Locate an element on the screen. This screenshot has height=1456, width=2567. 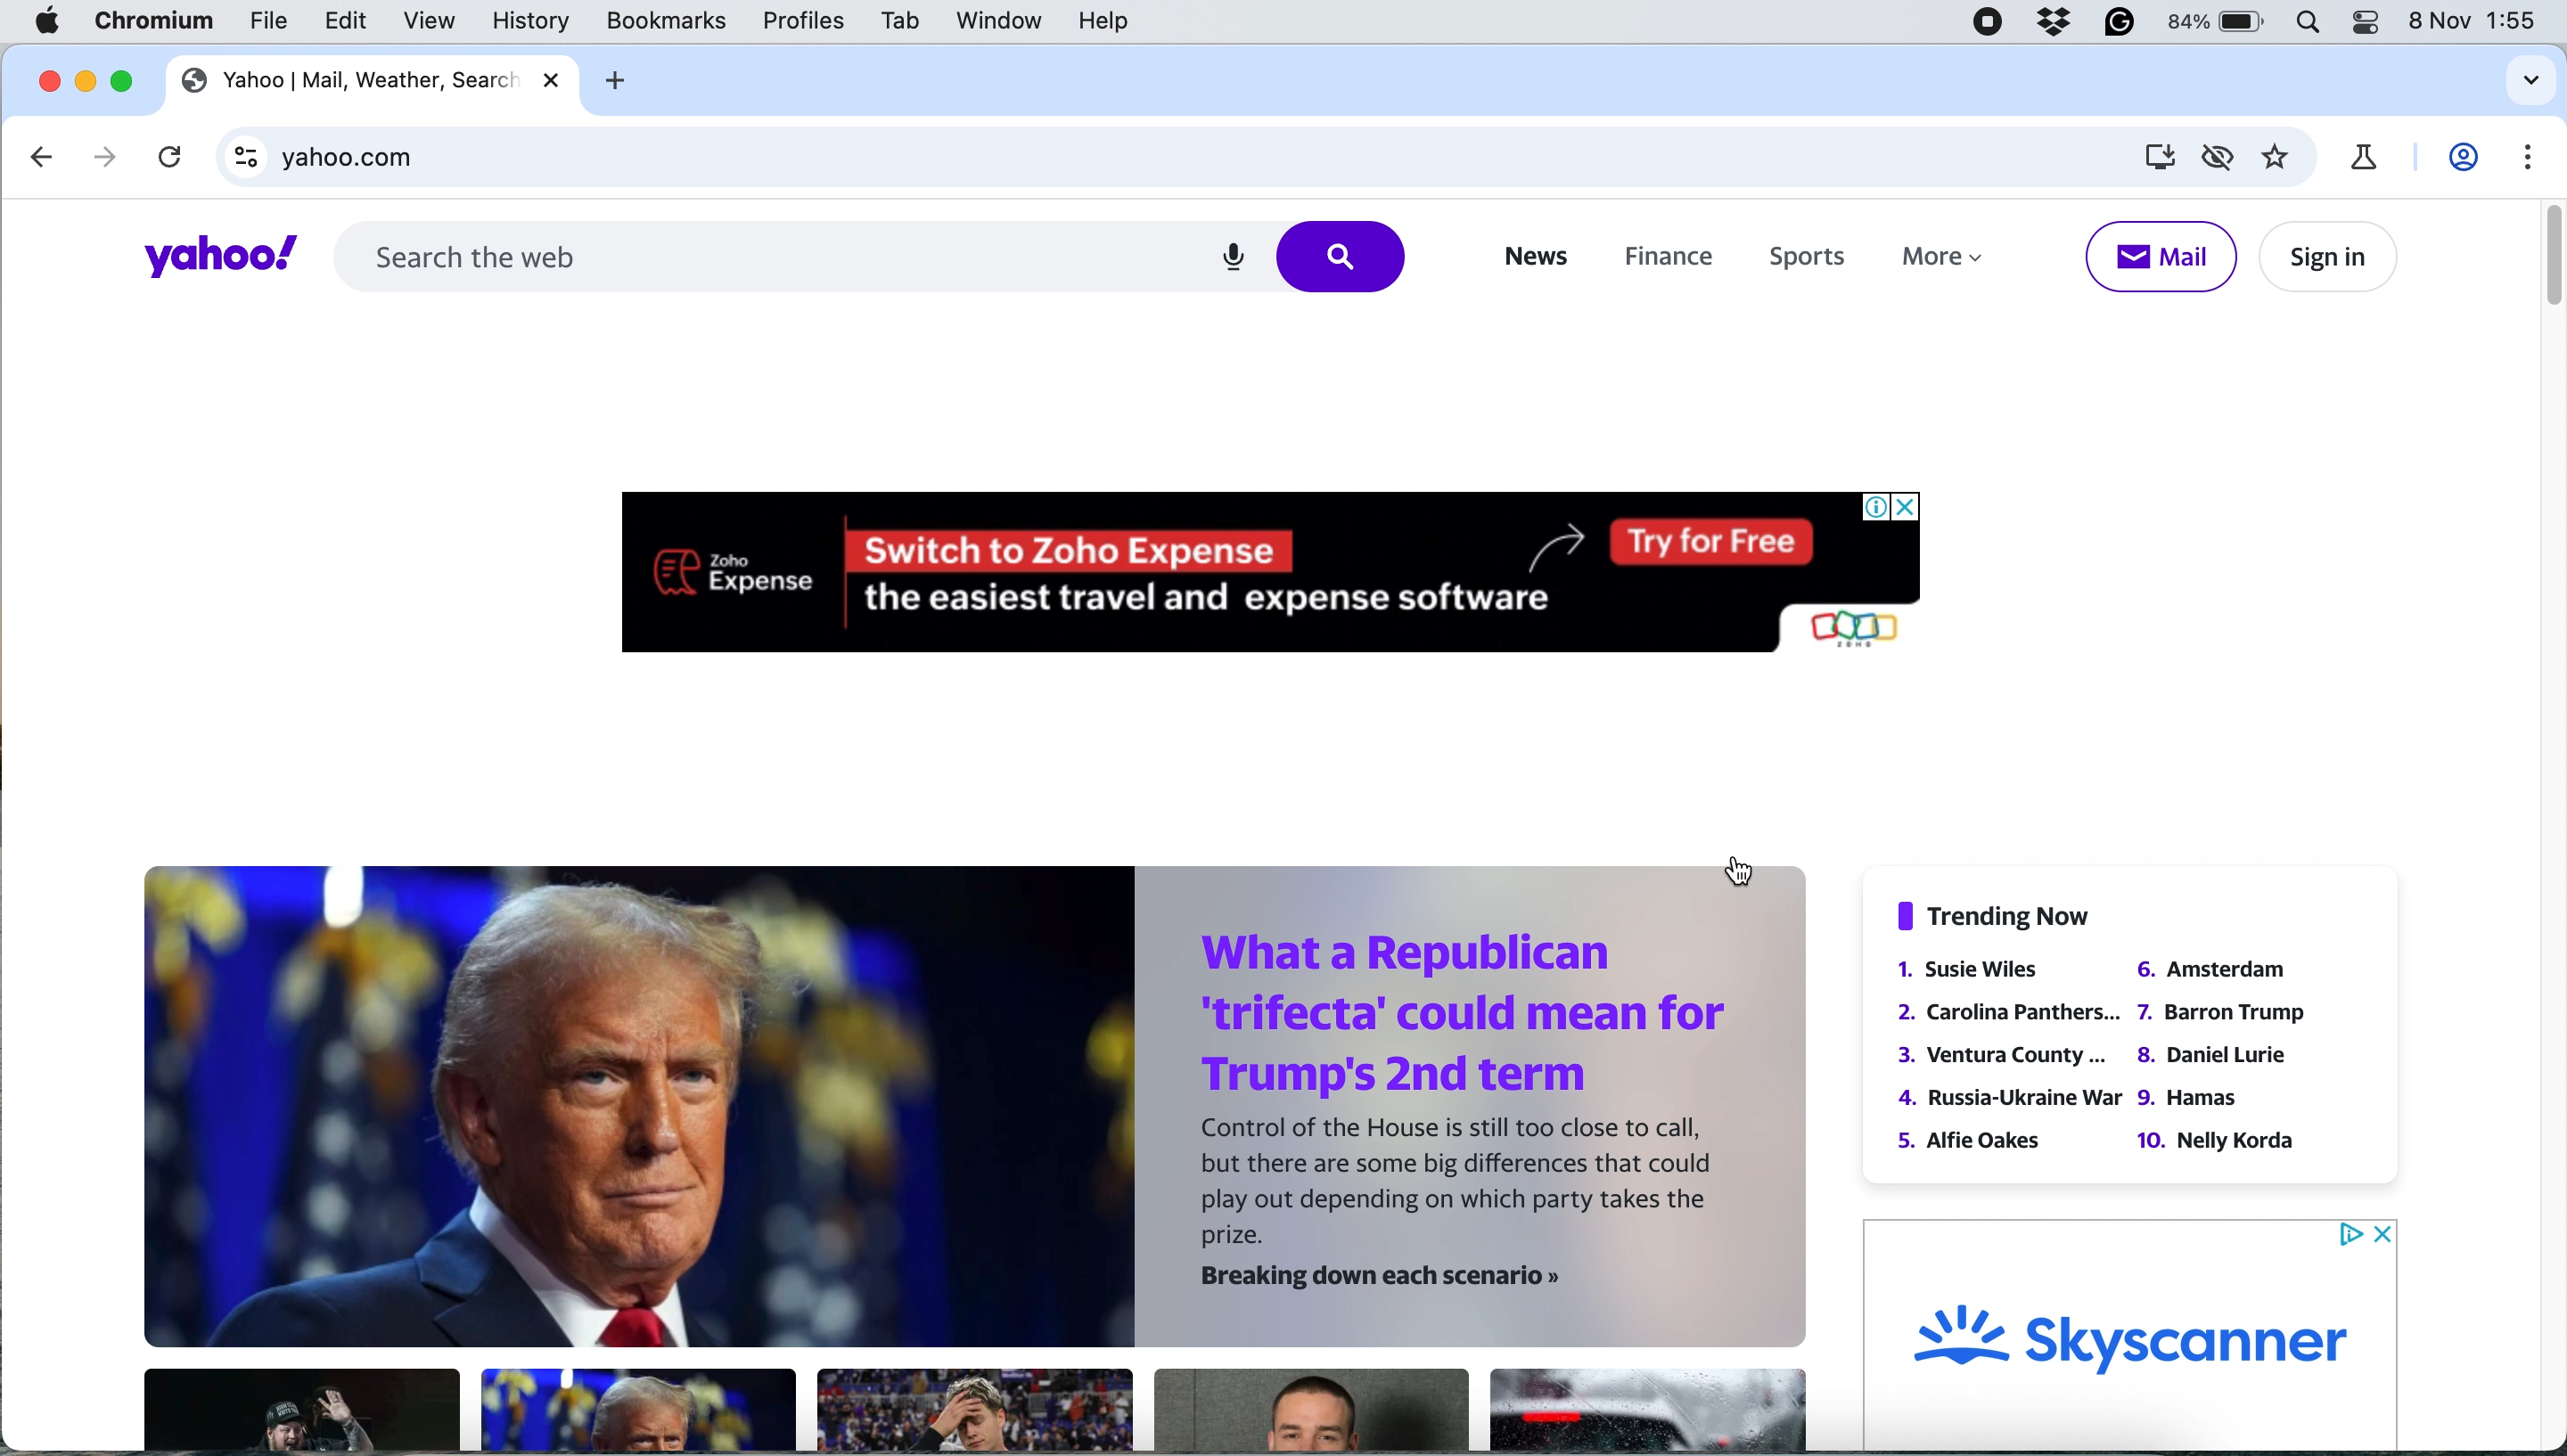
trending news is located at coordinates (2000, 915).